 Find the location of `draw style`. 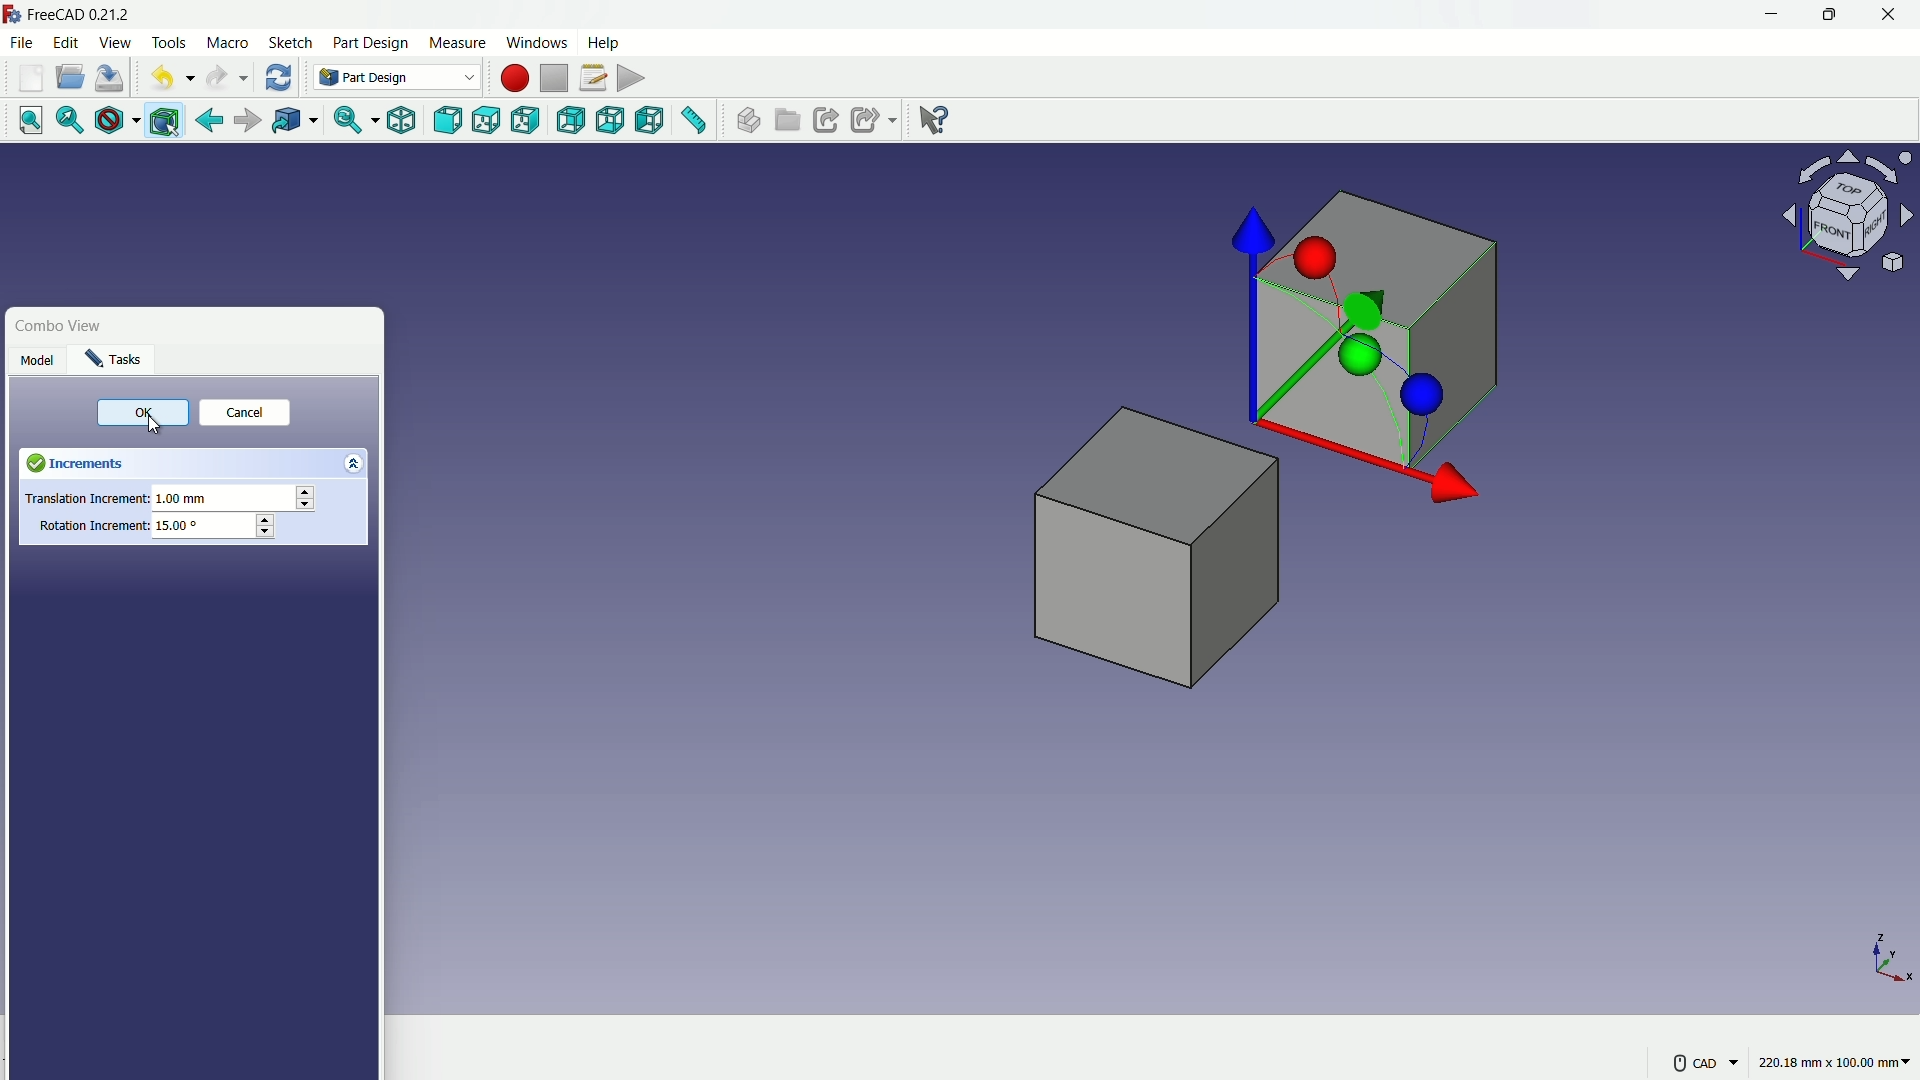

draw style is located at coordinates (113, 121).